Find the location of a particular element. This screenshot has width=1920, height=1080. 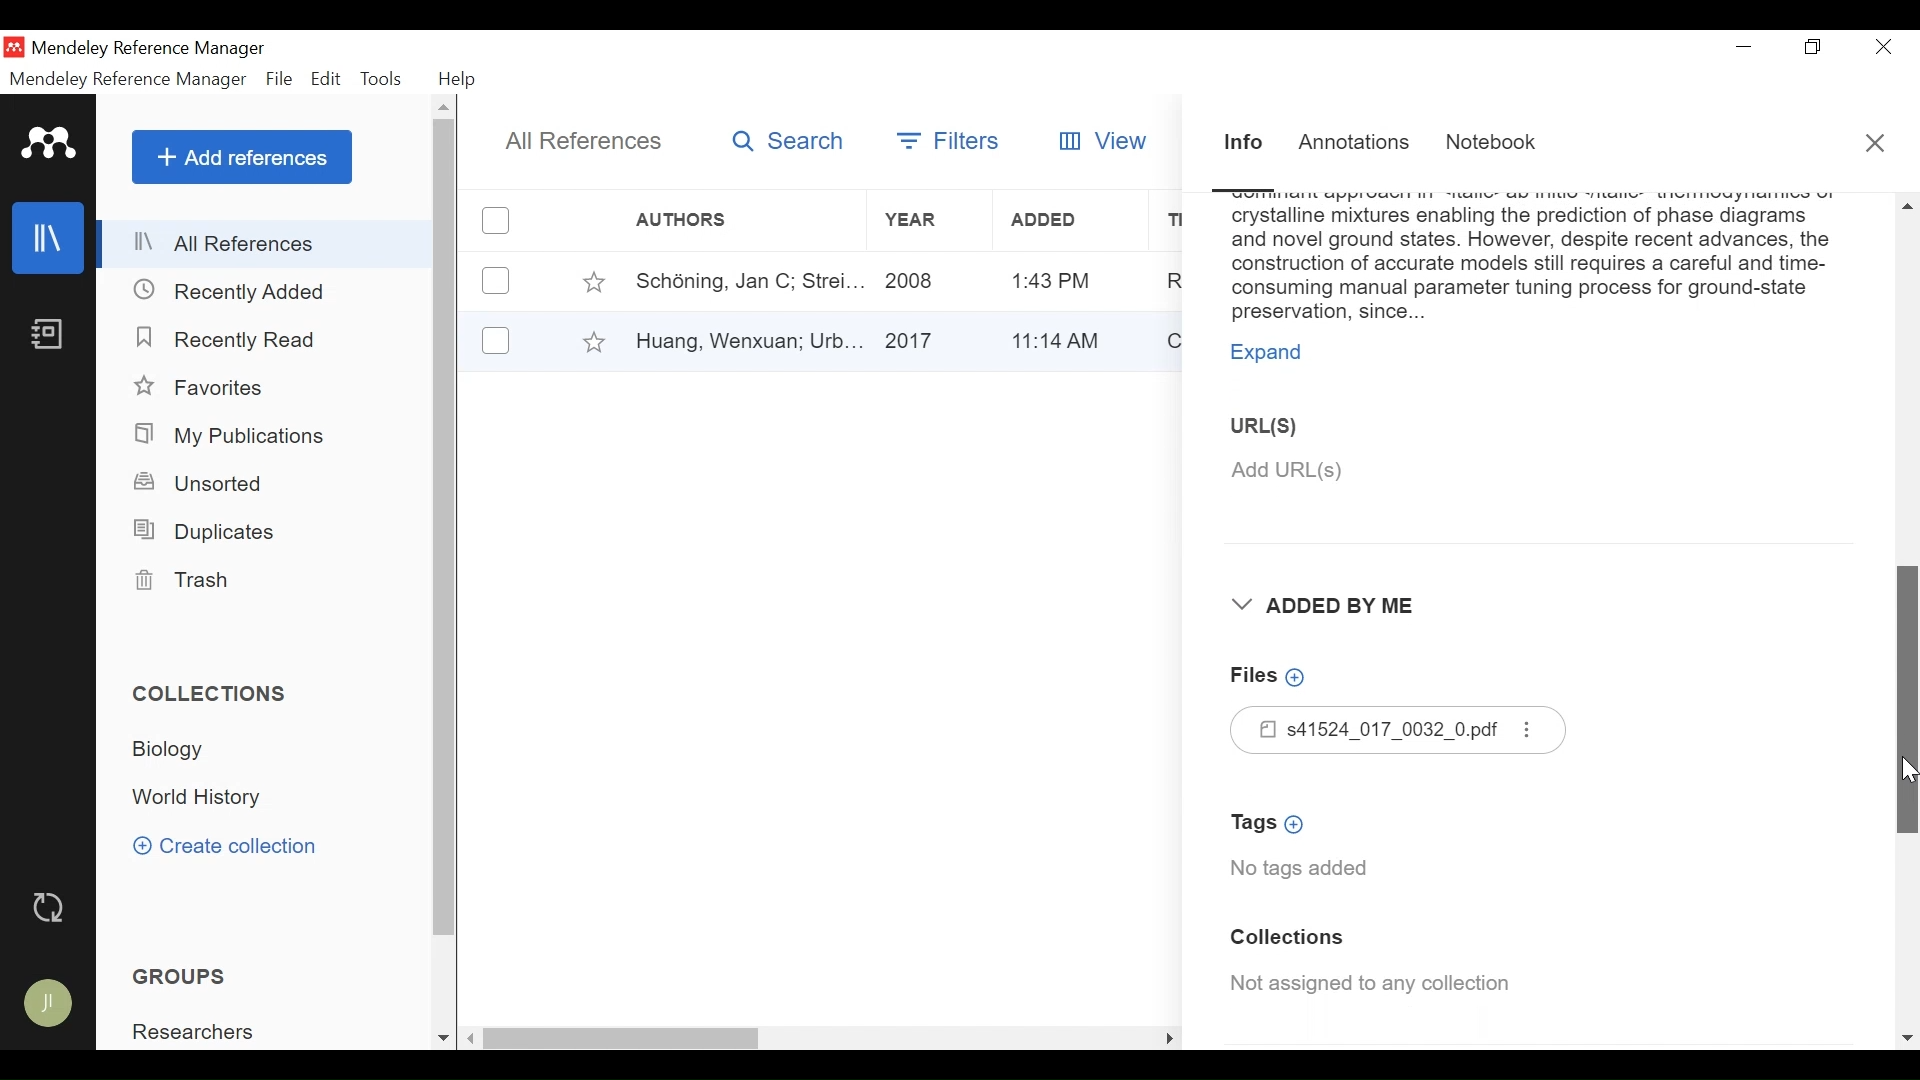

Add URL(S) is located at coordinates (1403, 471).